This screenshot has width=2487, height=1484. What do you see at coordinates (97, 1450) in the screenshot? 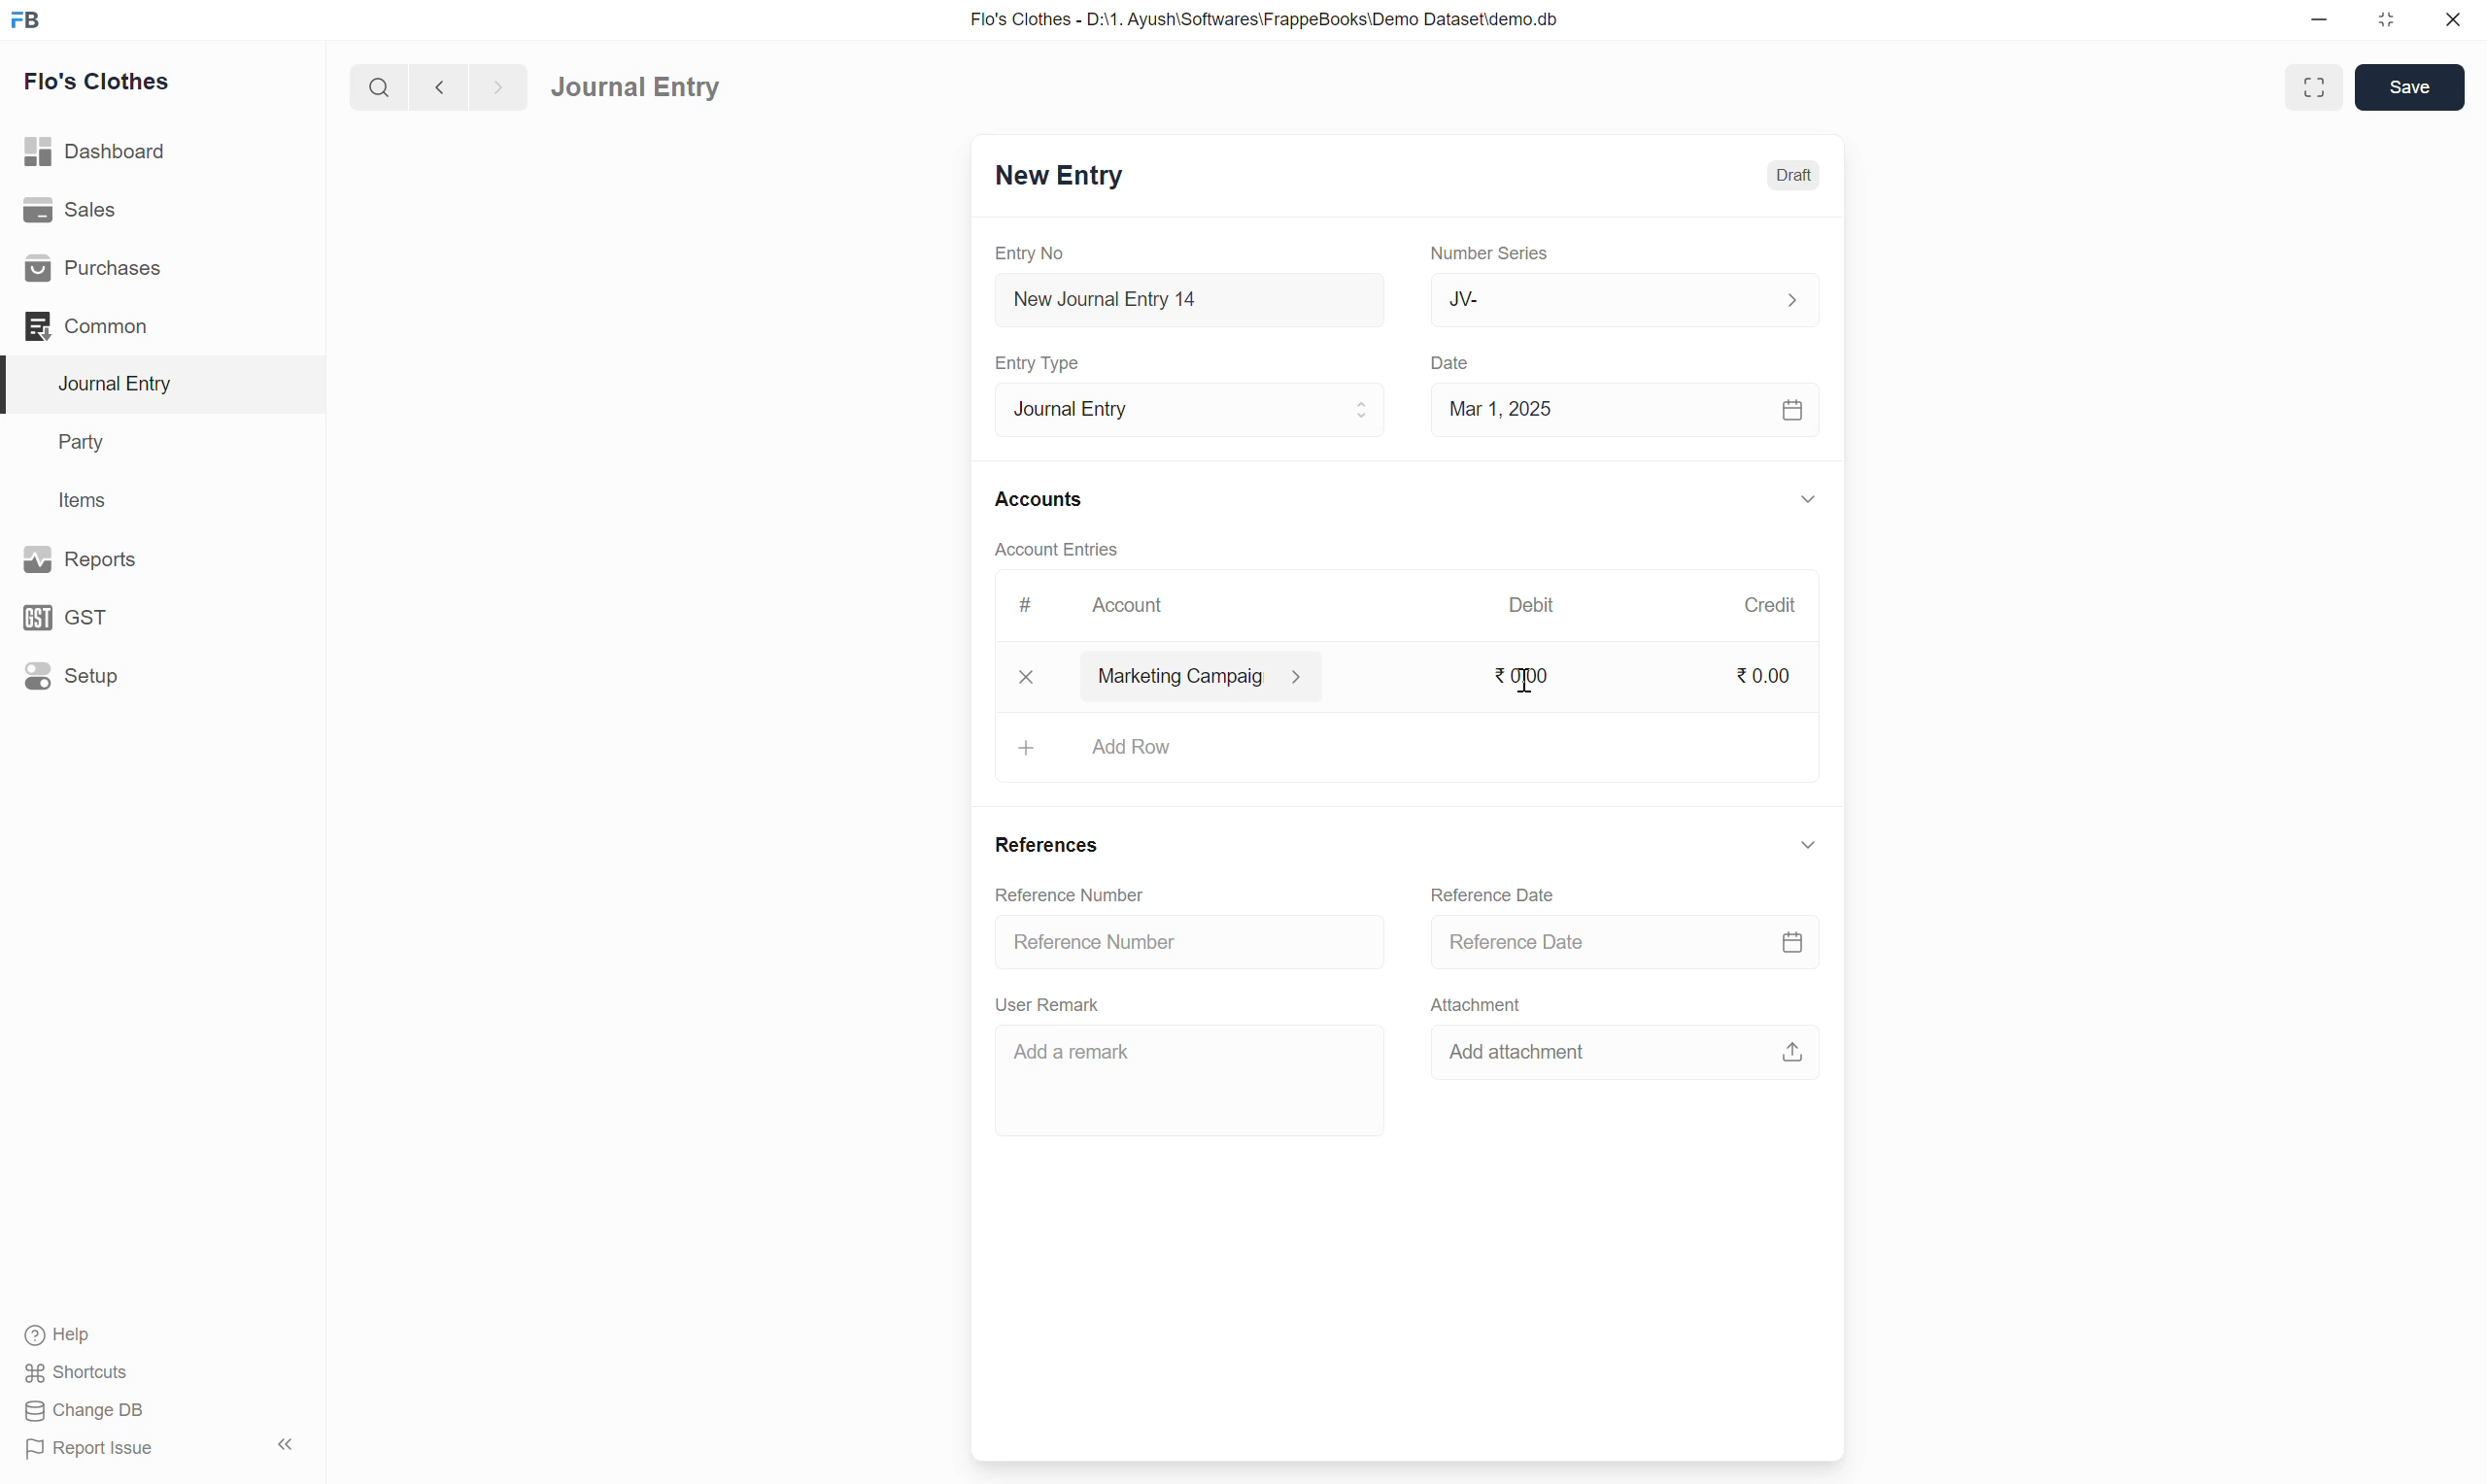
I see `Report Issue` at bounding box center [97, 1450].